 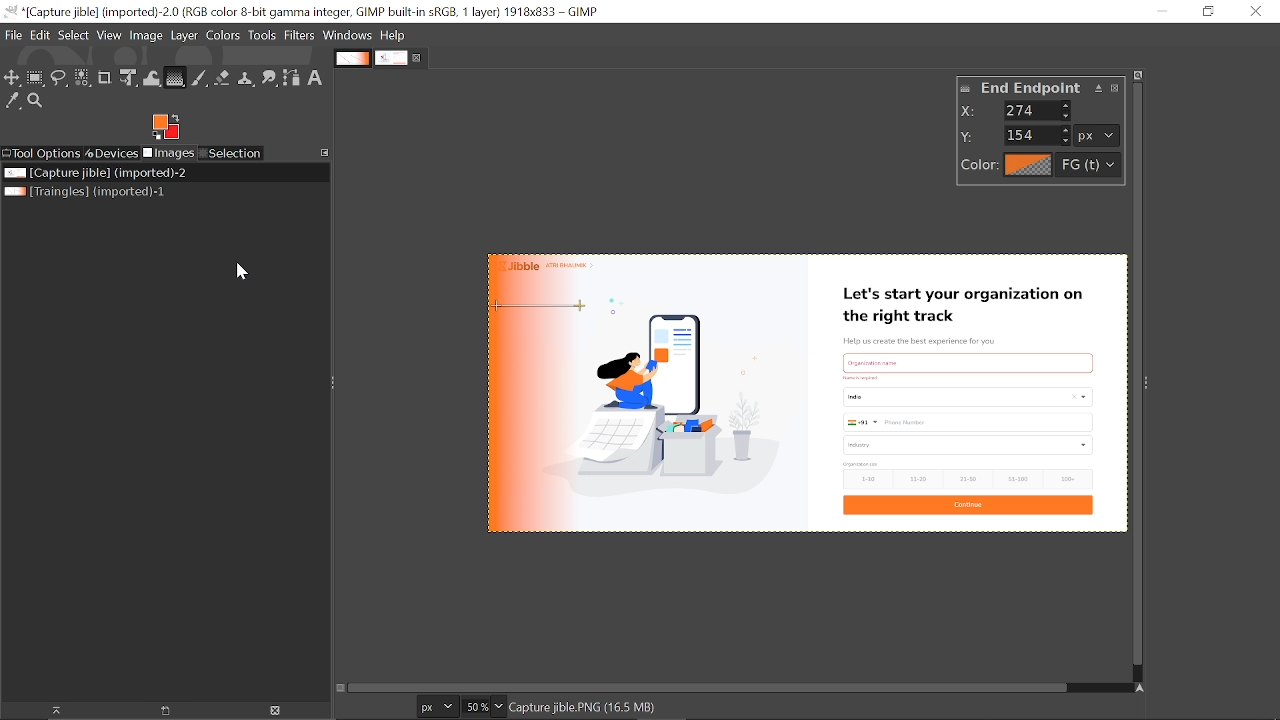 I want to click on Minimize, so click(x=1164, y=12).